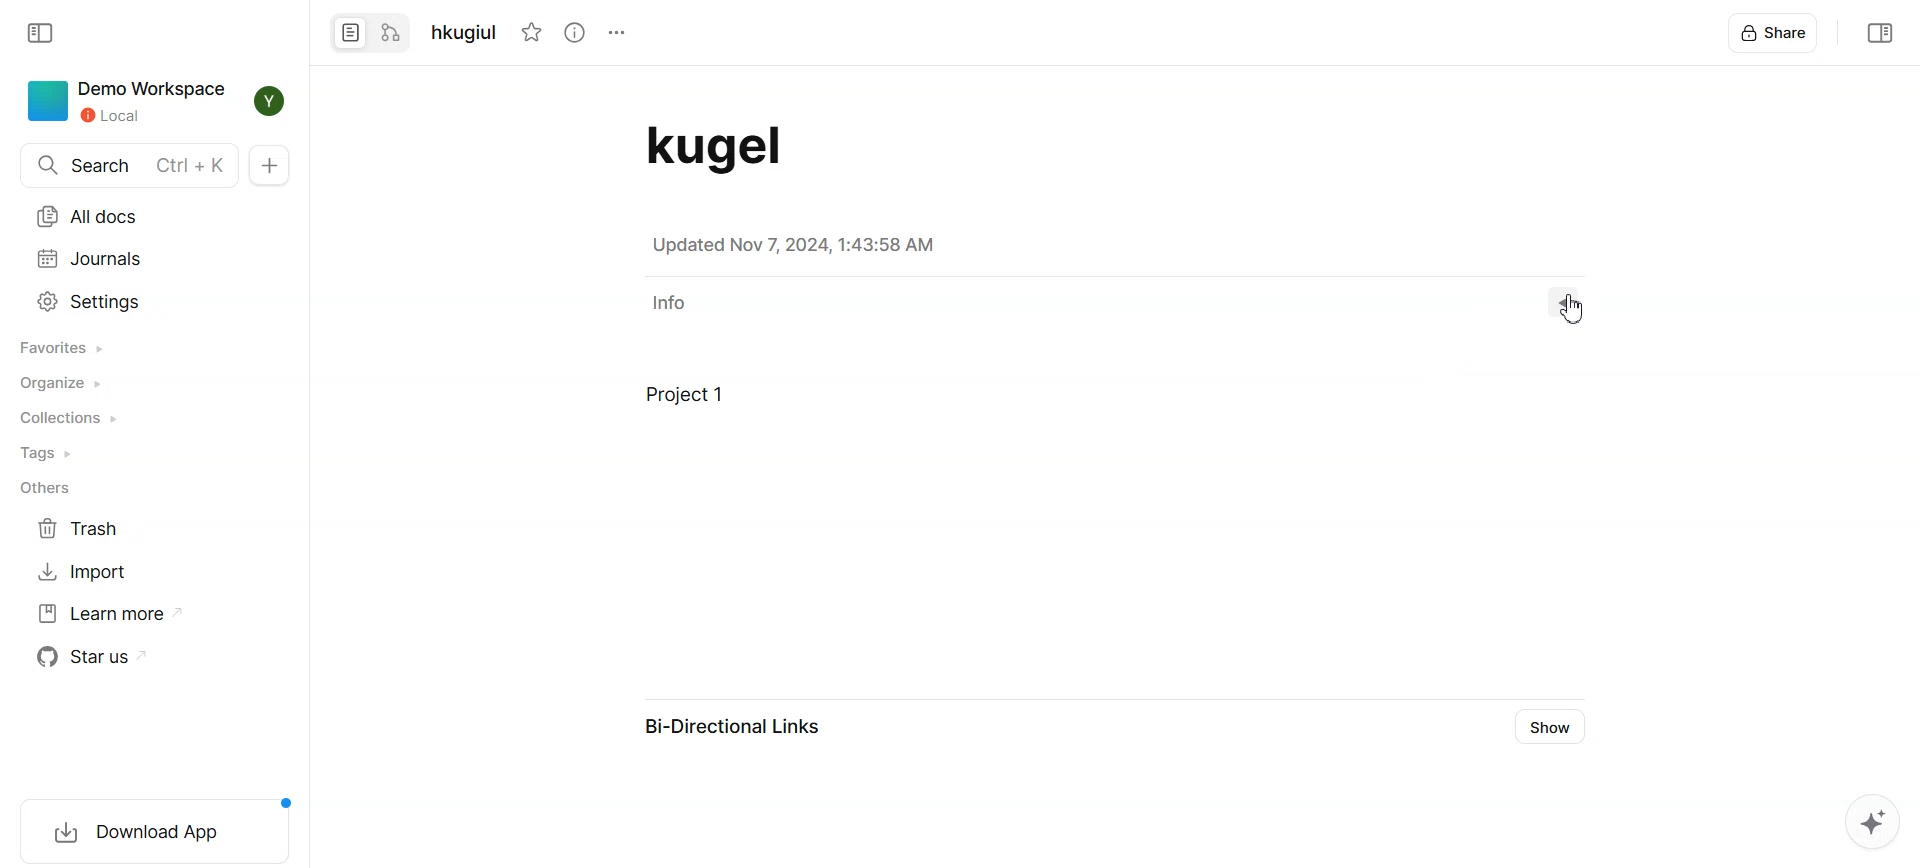  I want to click on Star us, so click(102, 656).